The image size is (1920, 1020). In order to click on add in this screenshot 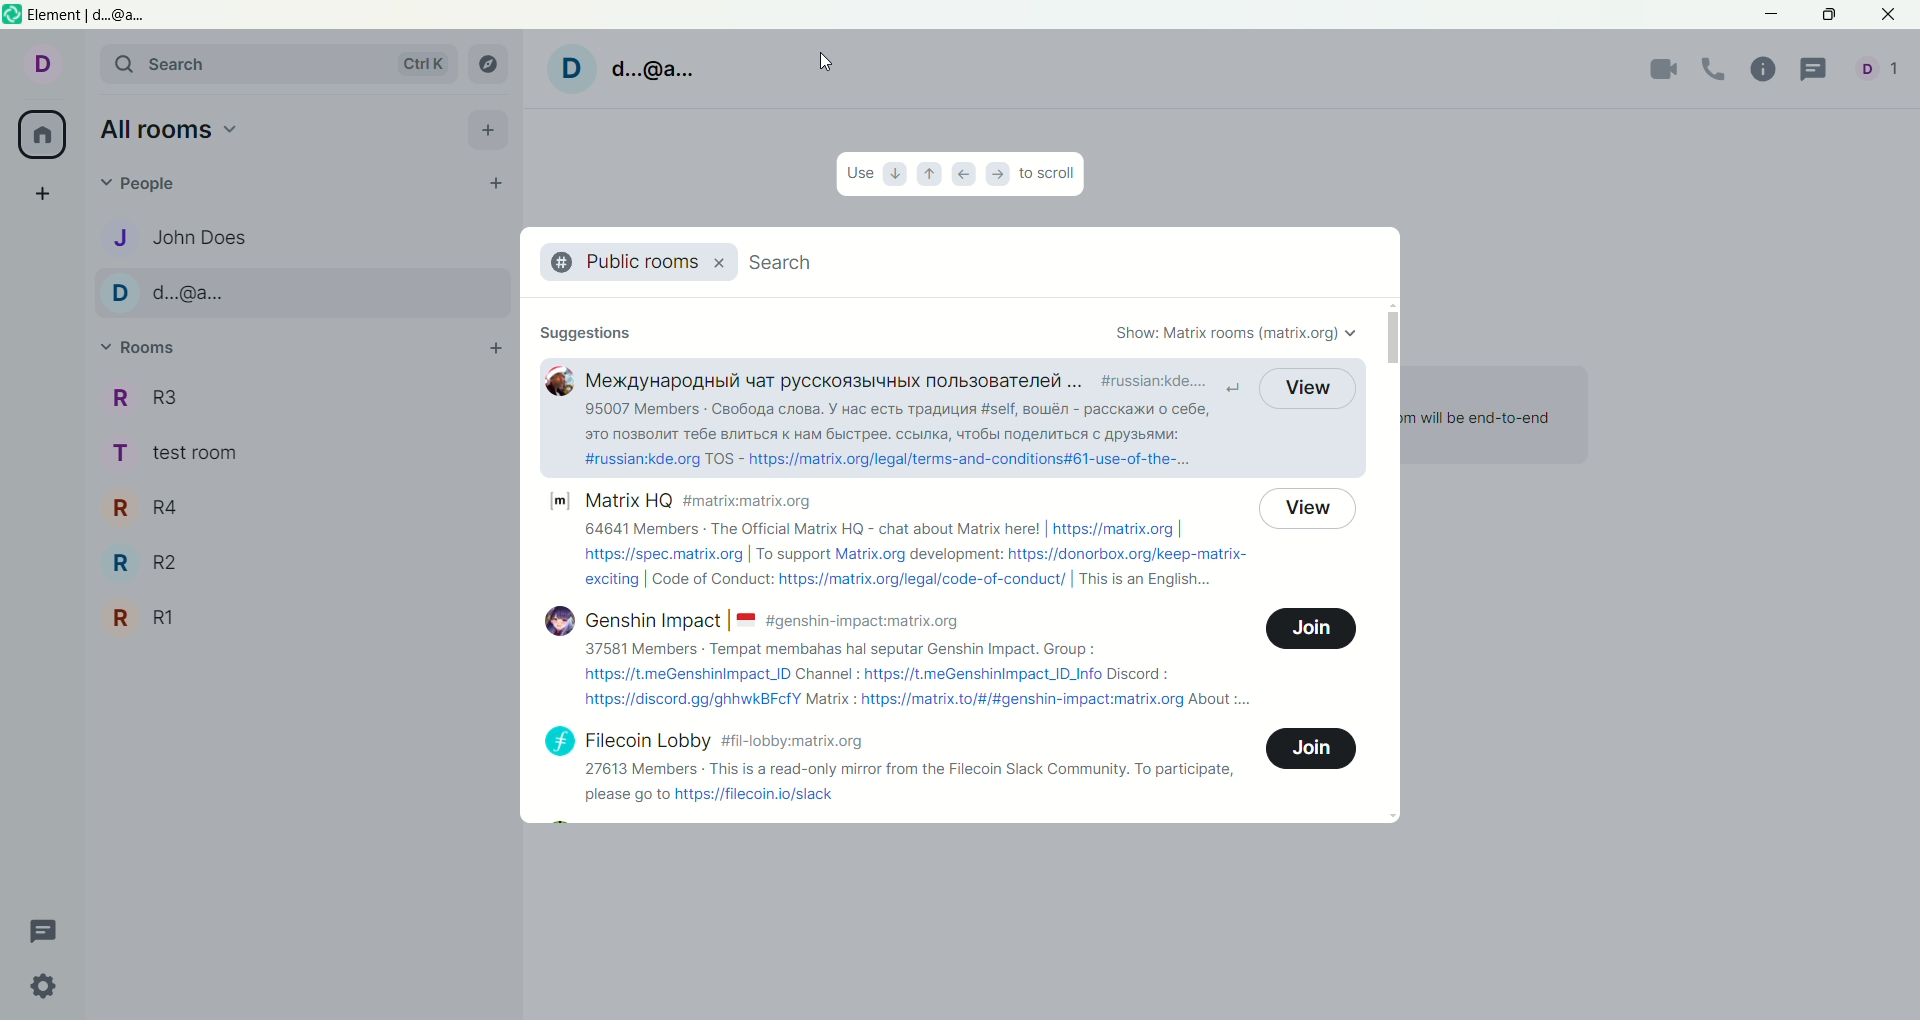, I will do `click(495, 348)`.